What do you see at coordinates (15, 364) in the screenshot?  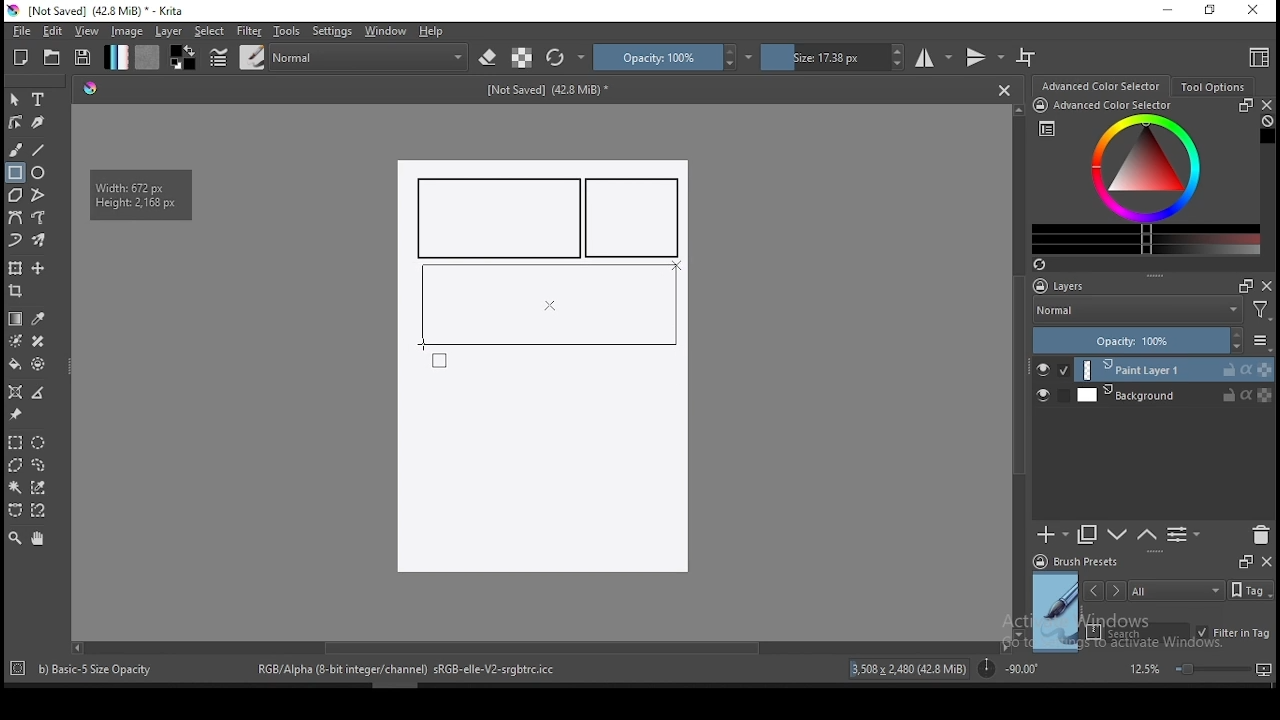 I see `paint bucket tool` at bounding box center [15, 364].